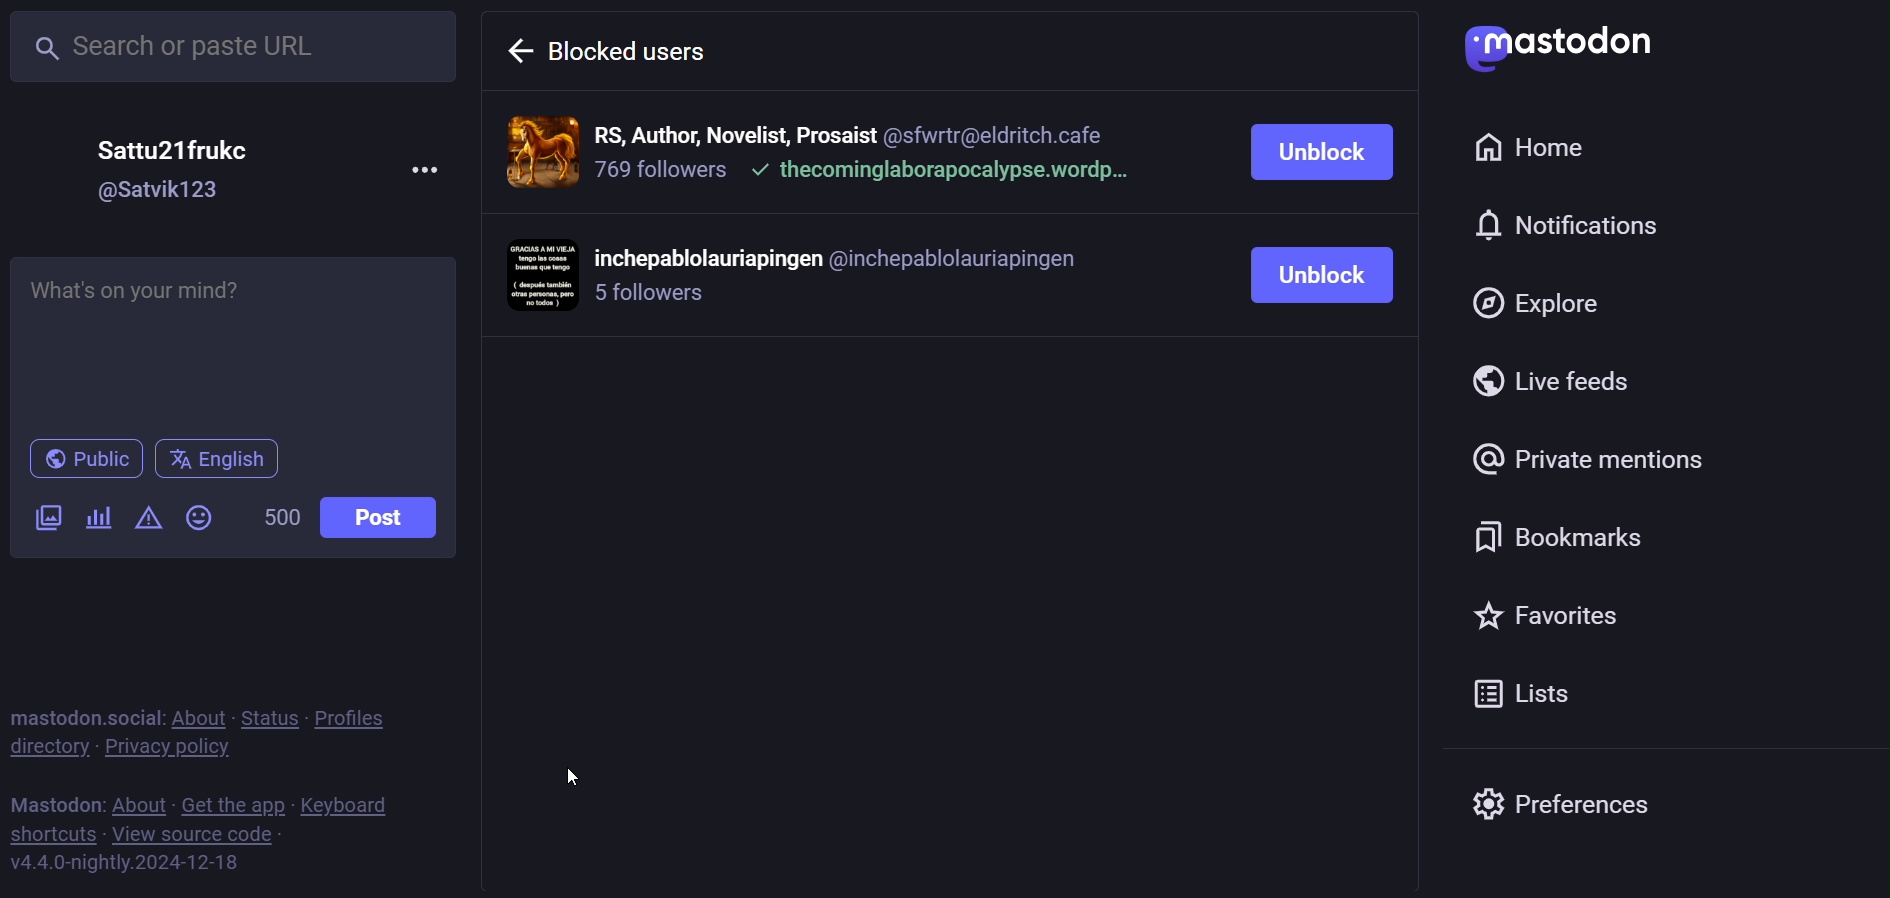 This screenshot has width=1890, height=898. I want to click on about, so click(136, 799).